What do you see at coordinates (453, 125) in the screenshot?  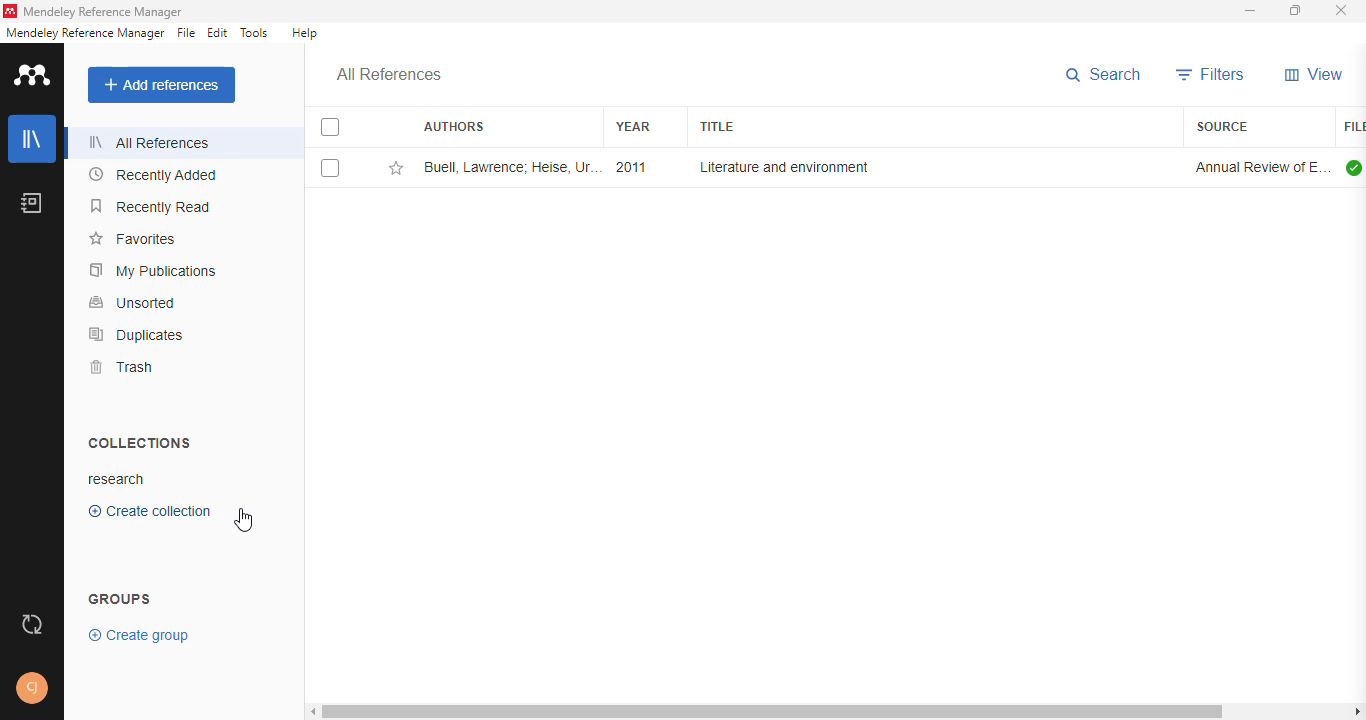 I see `authors` at bounding box center [453, 125].